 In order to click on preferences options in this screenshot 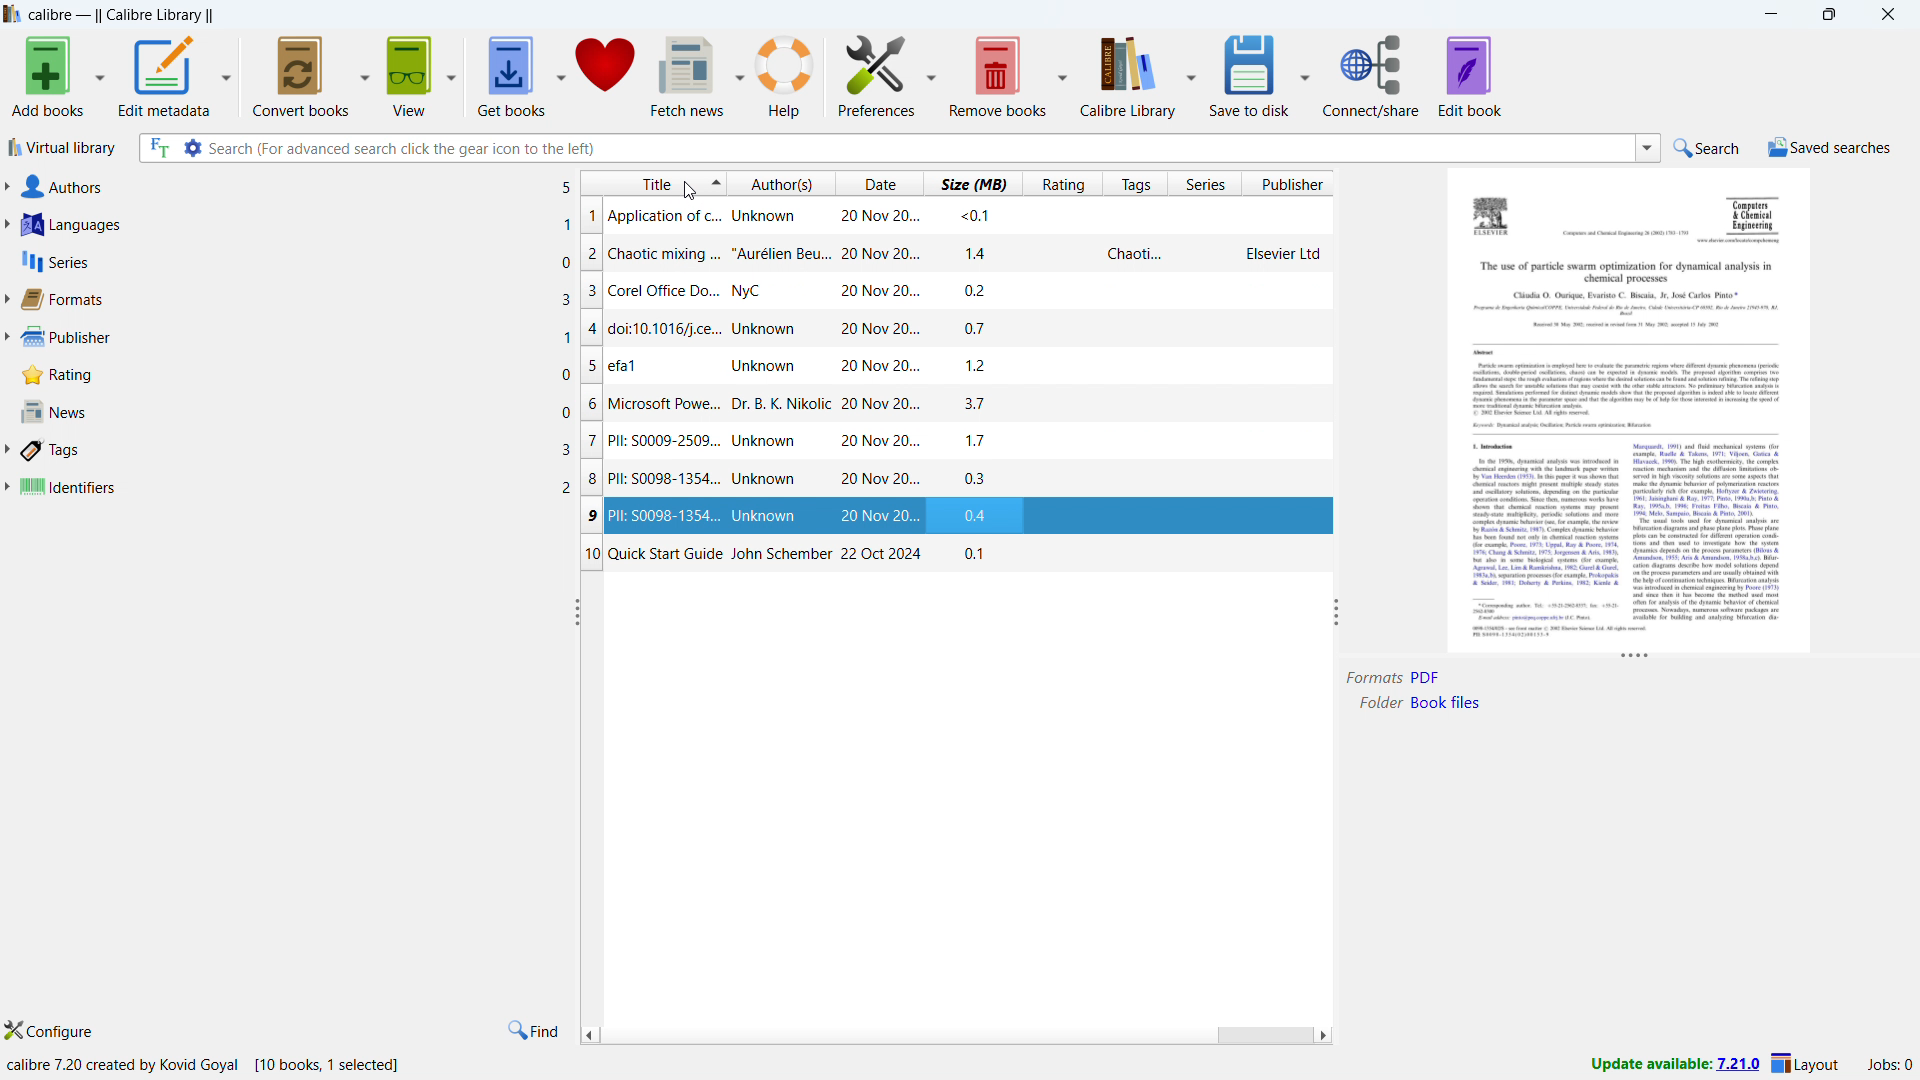, I will do `click(933, 75)`.